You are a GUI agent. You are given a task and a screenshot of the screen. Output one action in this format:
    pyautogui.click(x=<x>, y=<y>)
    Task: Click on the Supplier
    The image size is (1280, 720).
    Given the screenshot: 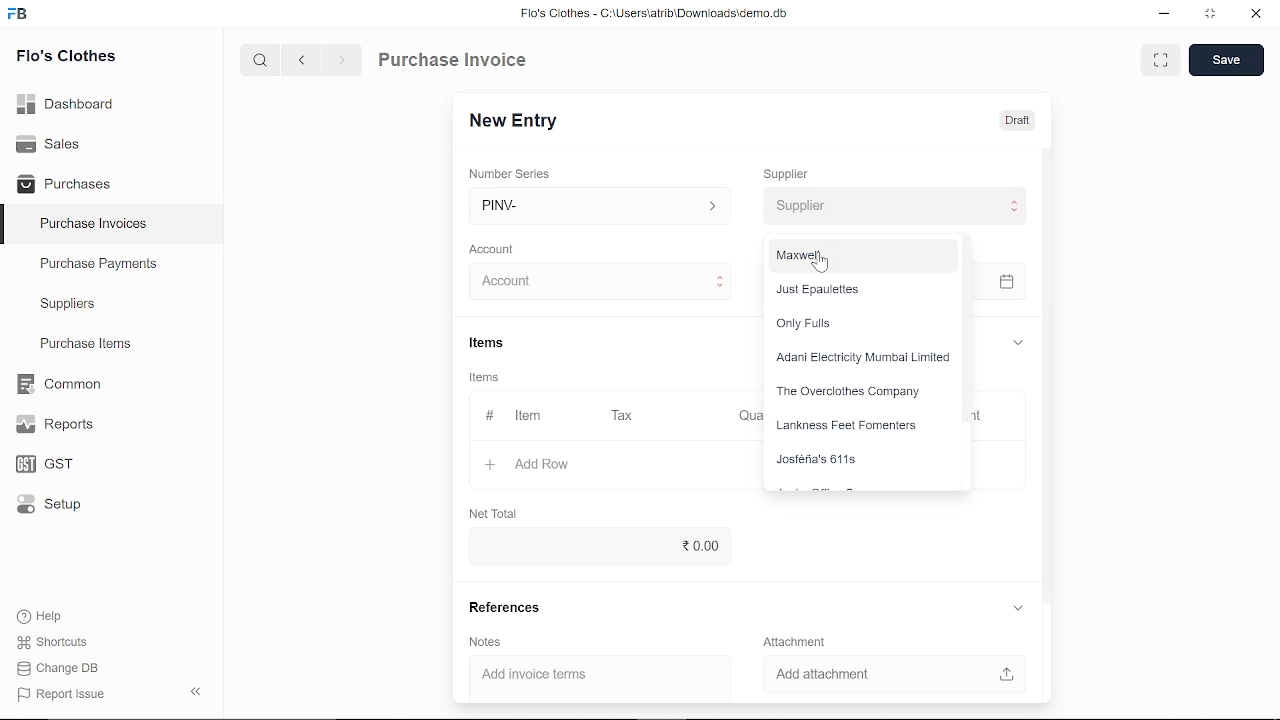 What is the action you would take?
    pyautogui.click(x=797, y=172)
    